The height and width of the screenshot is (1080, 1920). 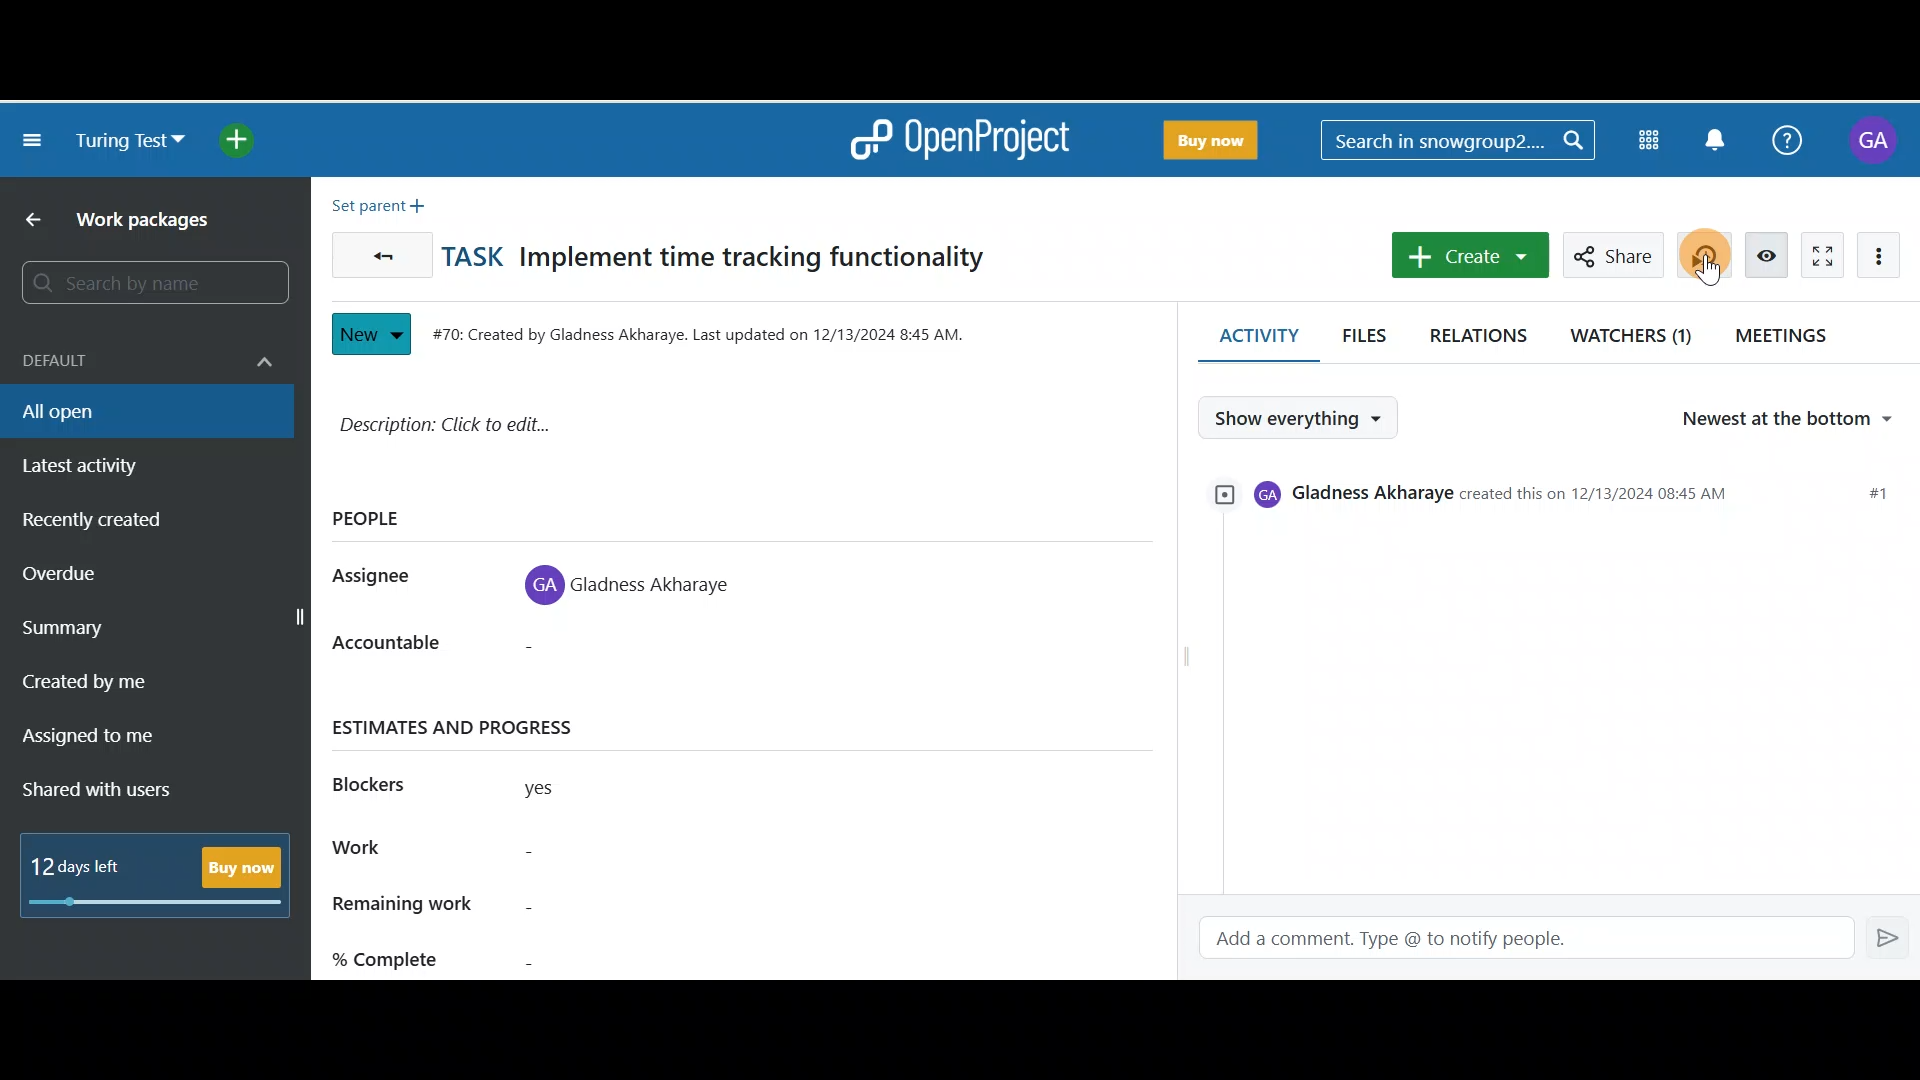 I want to click on Remaining work, so click(x=532, y=906).